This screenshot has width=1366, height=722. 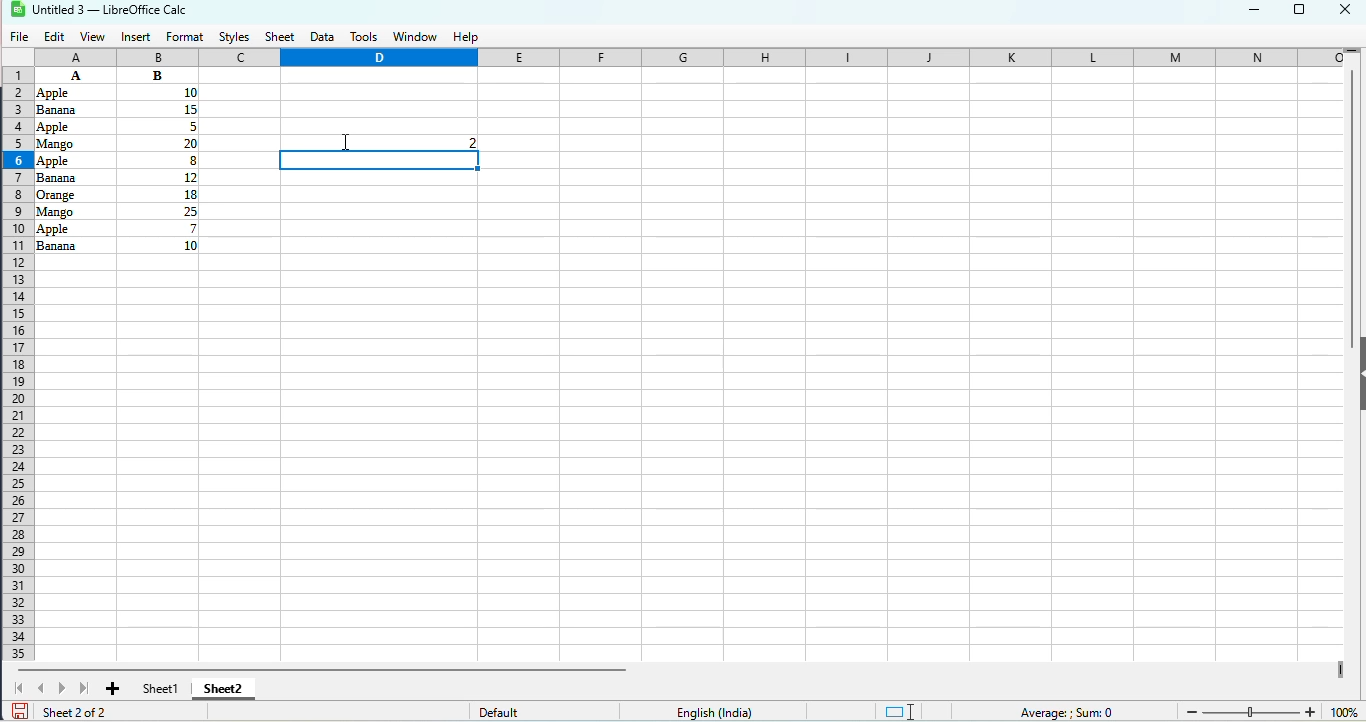 I want to click on current column, so click(x=379, y=58).